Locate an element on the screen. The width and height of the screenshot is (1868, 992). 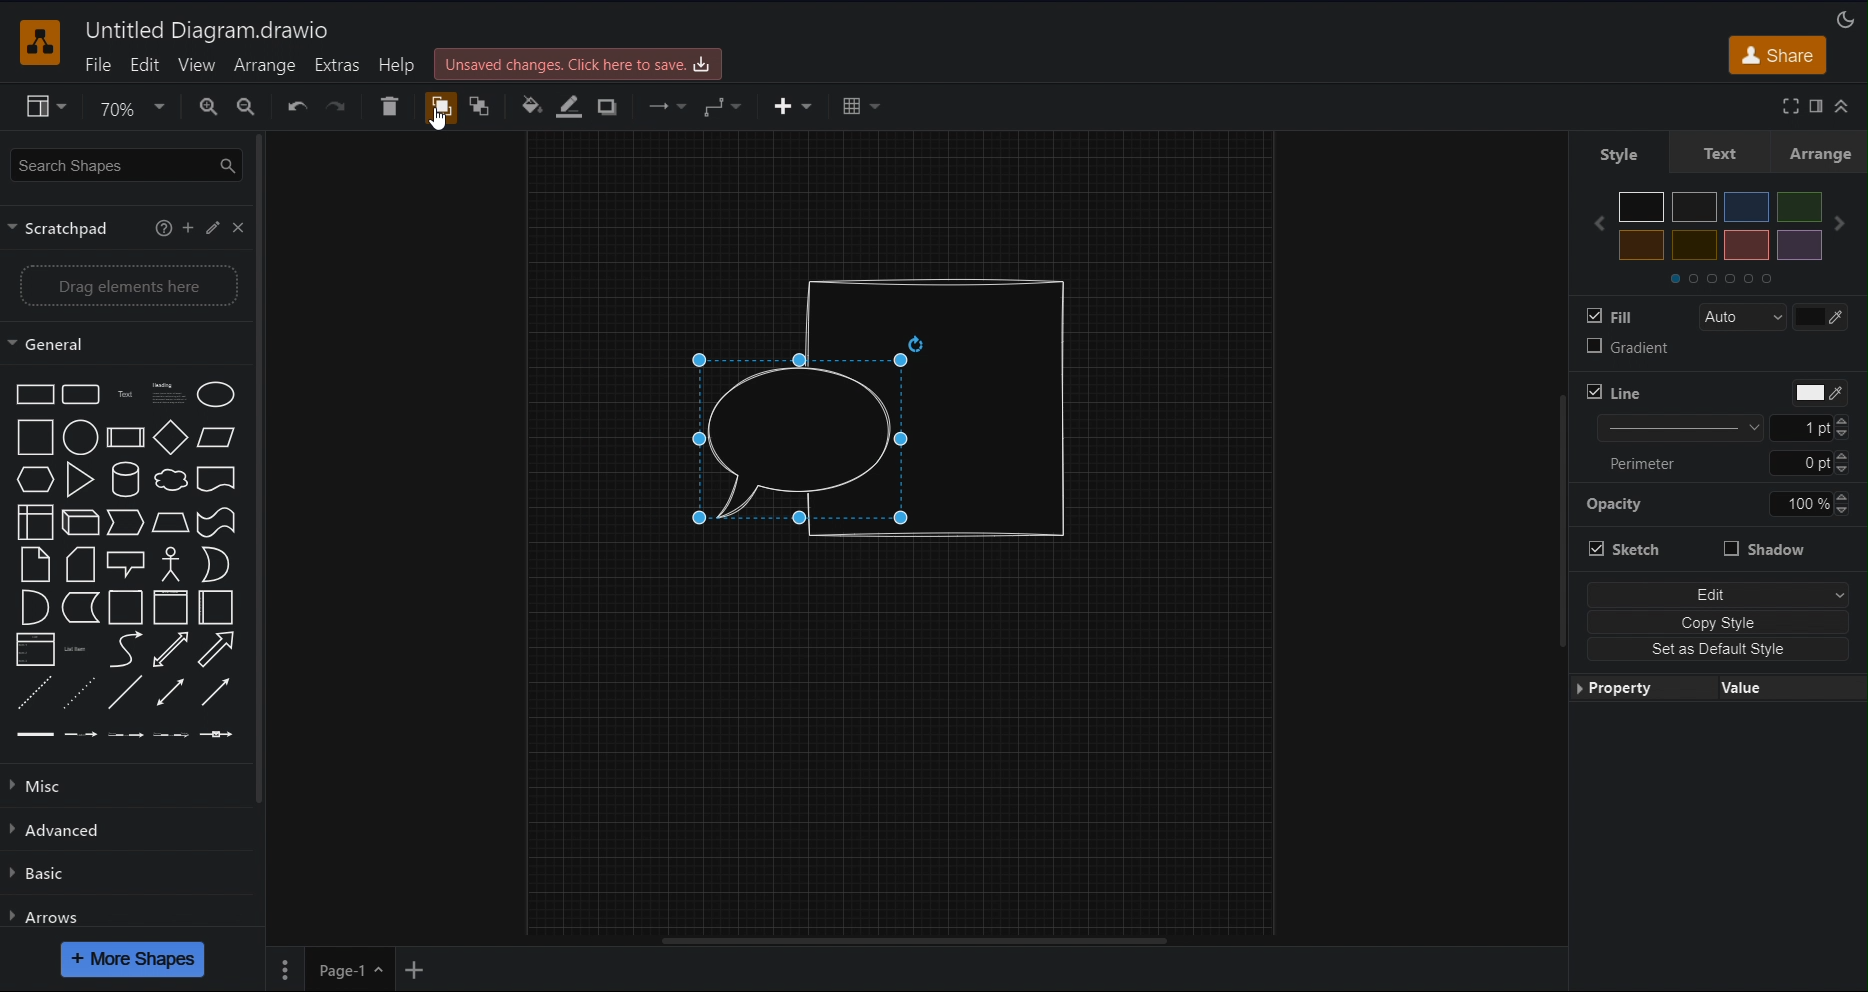
Line thickness options is located at coordinates (1680, 428).